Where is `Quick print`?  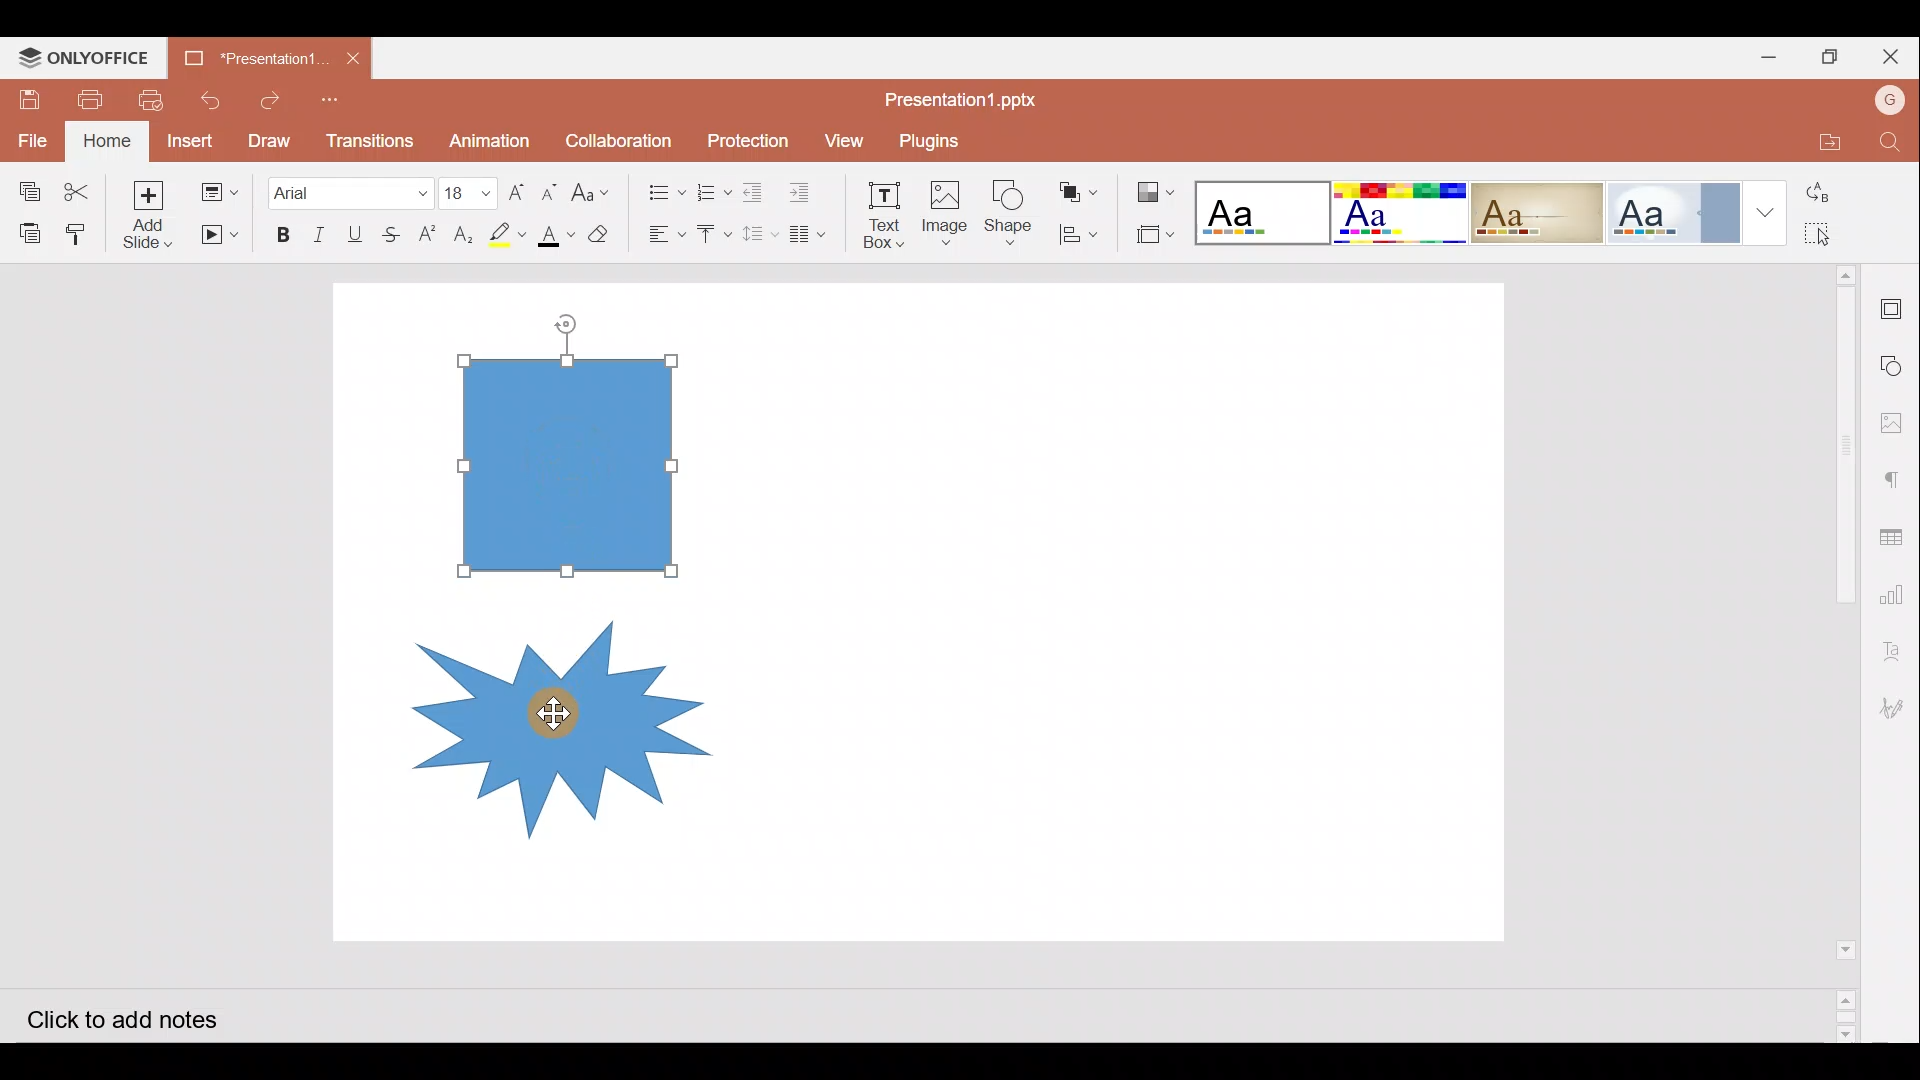 Quick print is located at coordinates (155, 96).